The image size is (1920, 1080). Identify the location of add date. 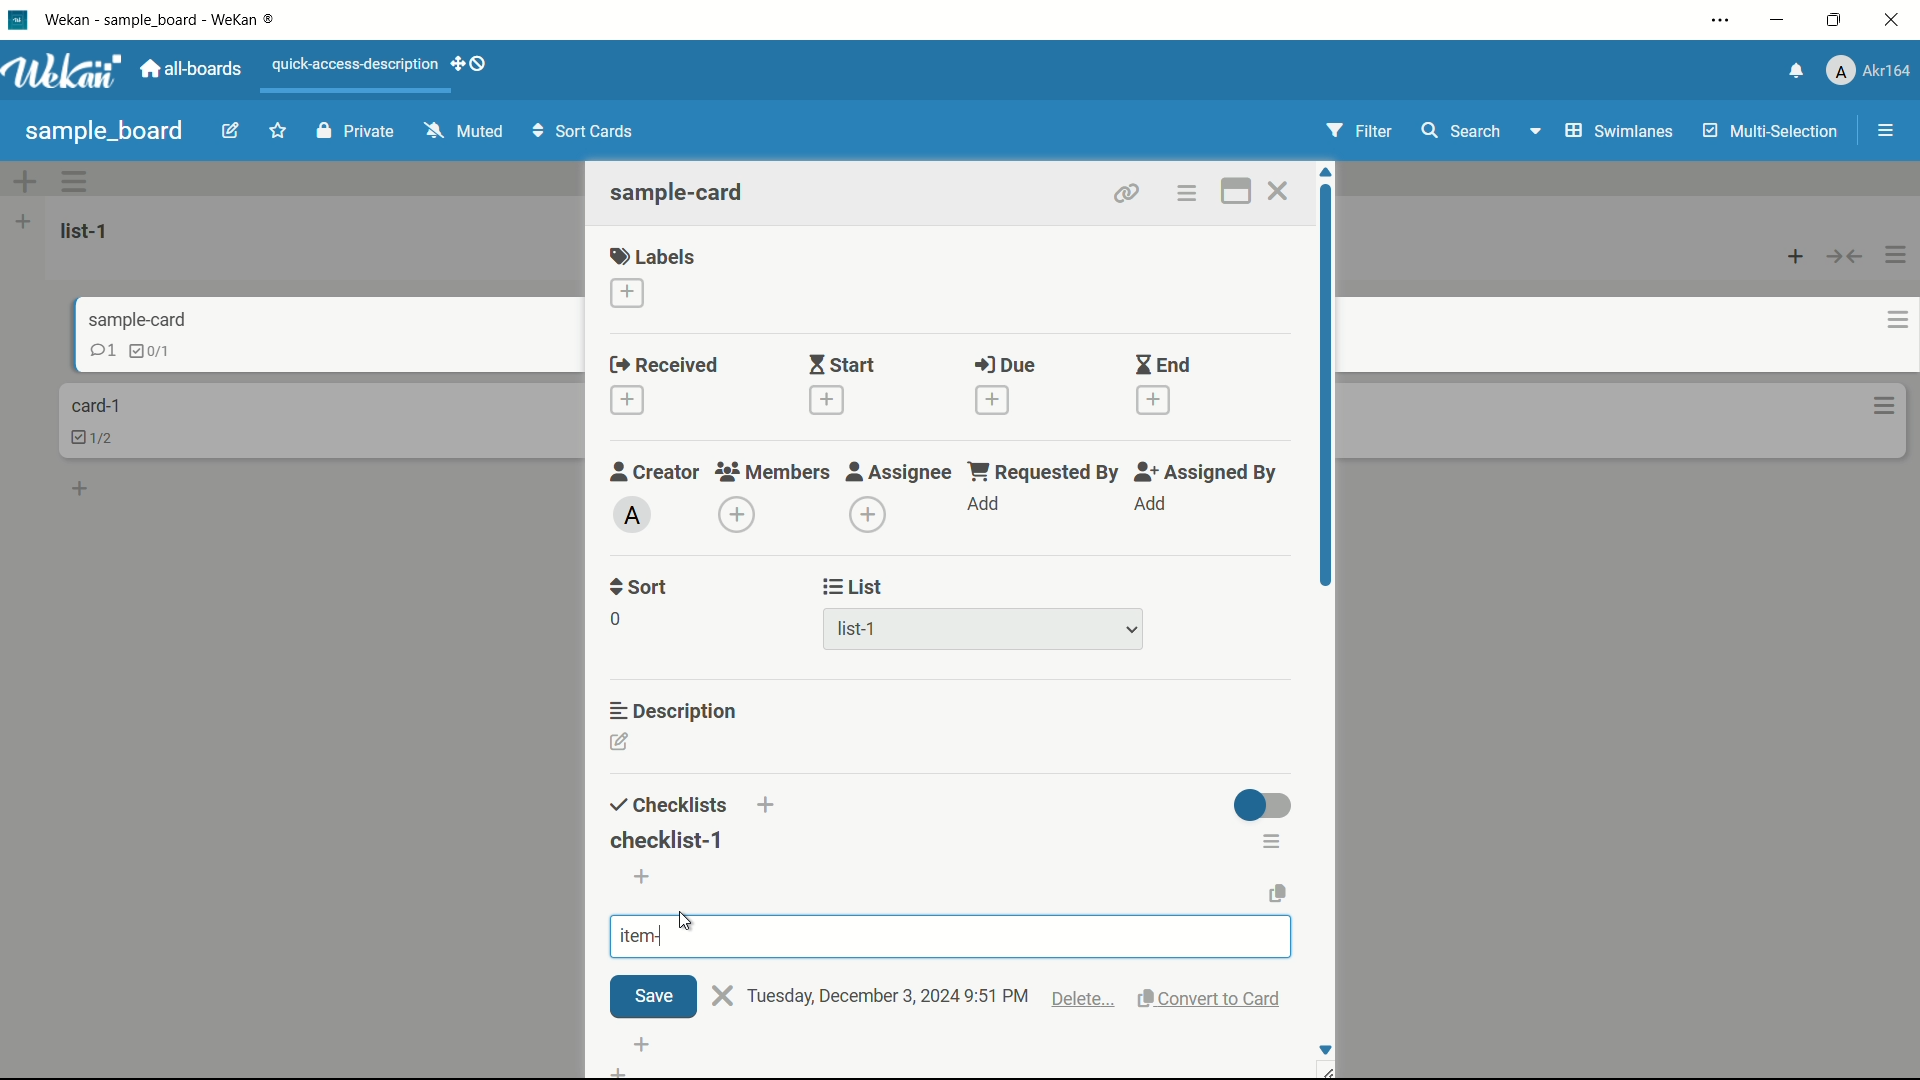
(994, 400).